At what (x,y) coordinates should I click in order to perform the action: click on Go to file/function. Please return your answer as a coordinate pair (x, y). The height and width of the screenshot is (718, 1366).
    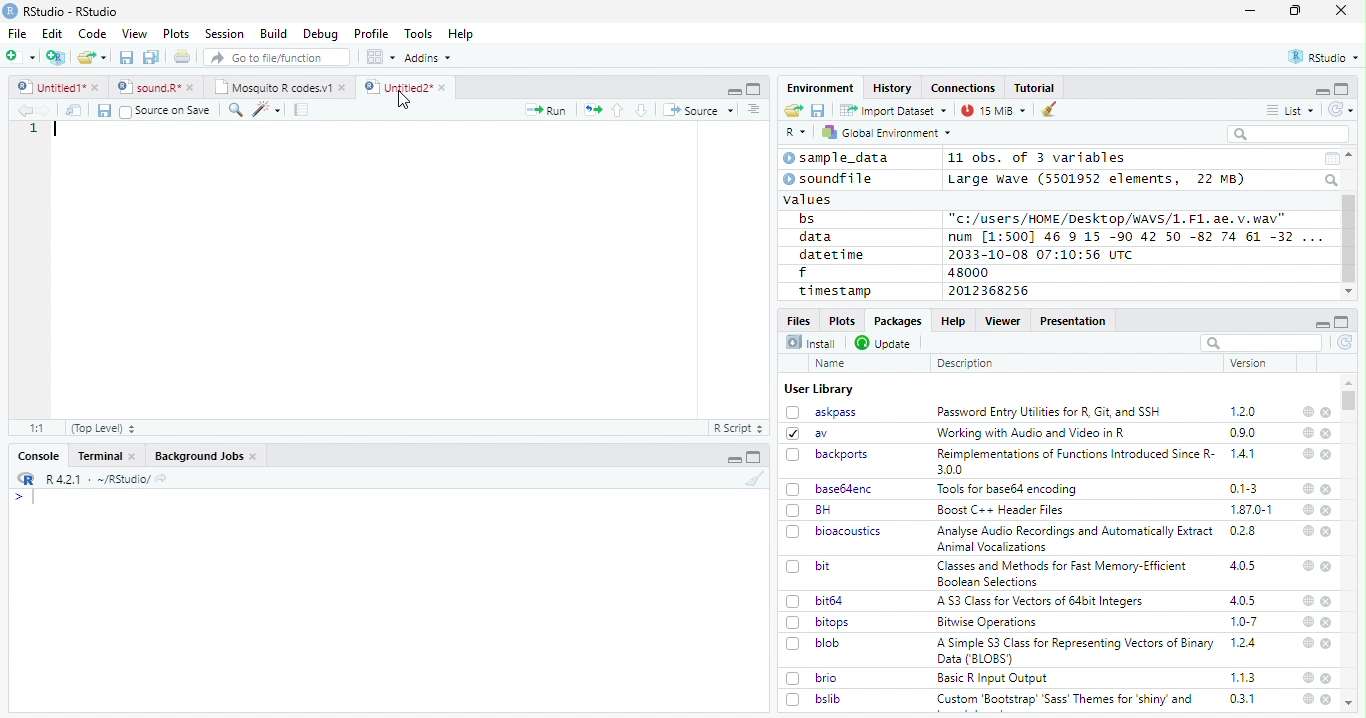
    Looking at the image, I should click on (278, 57).